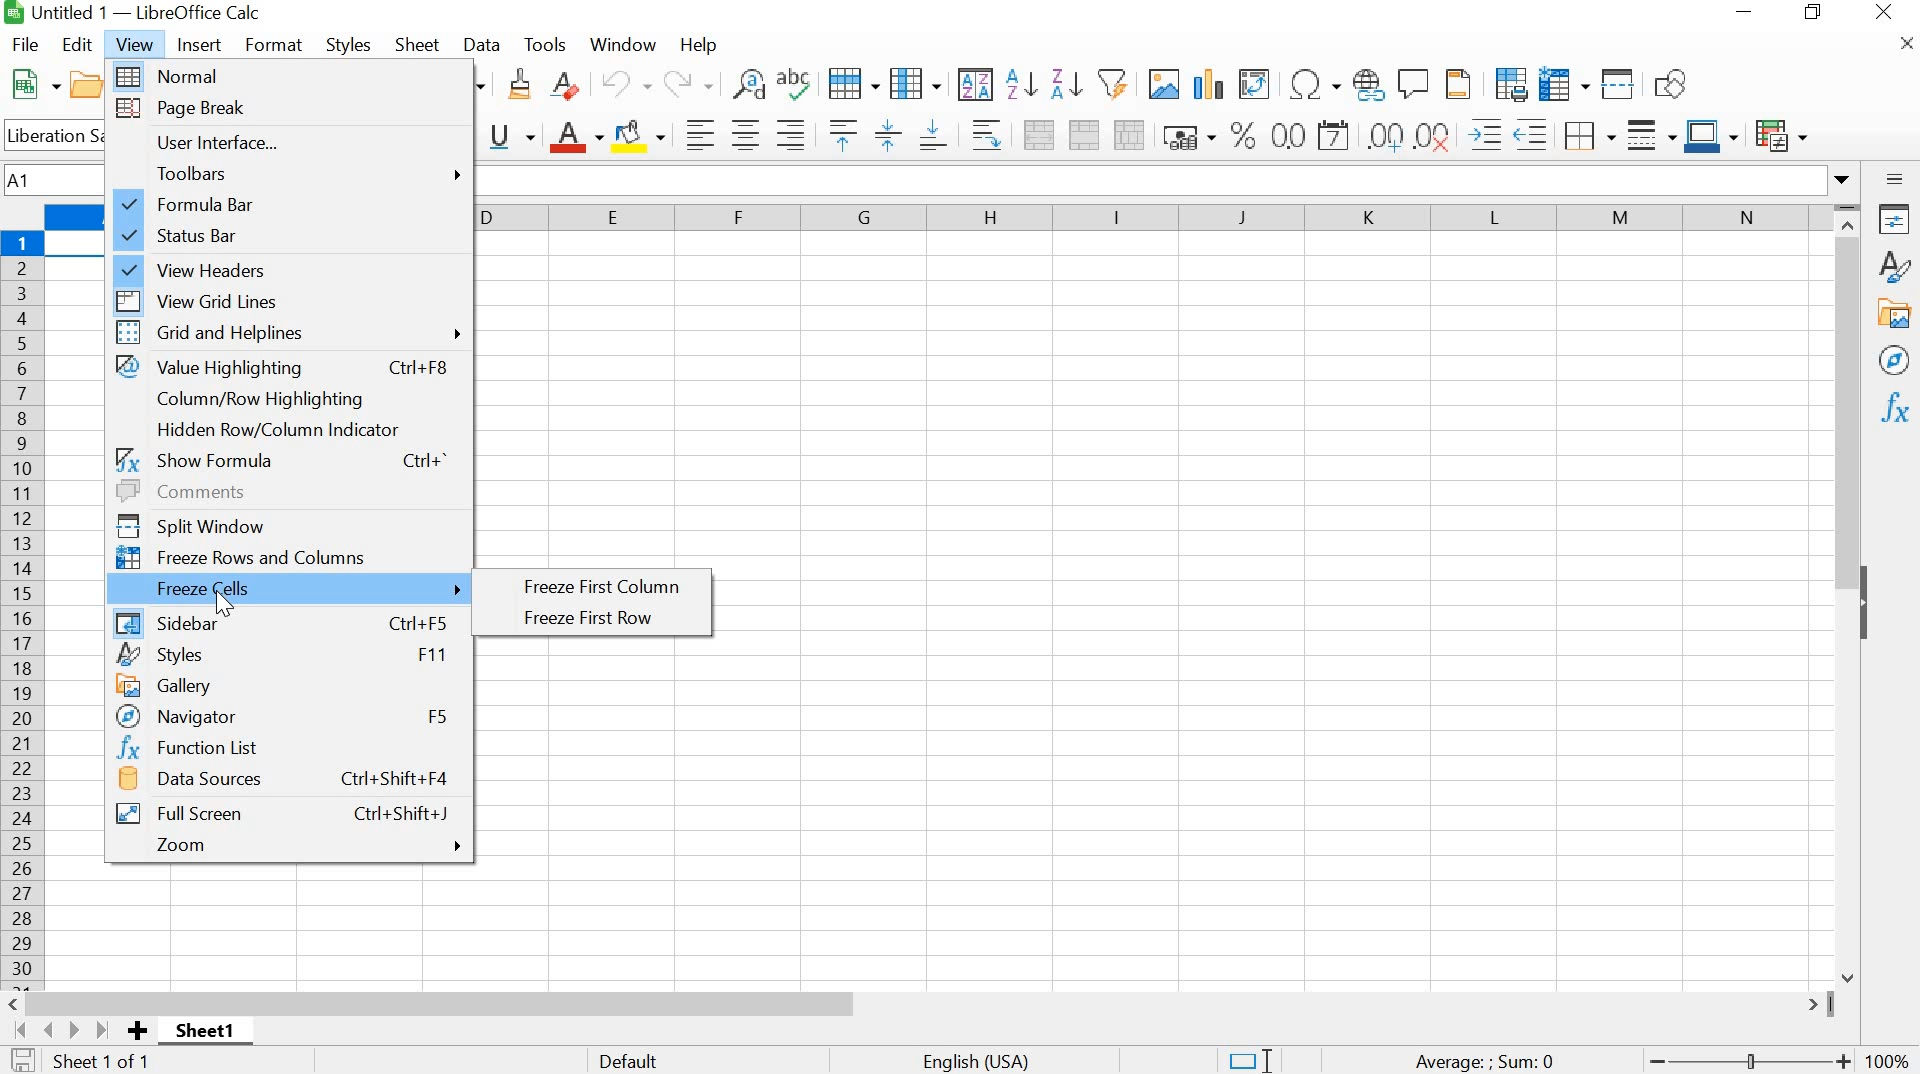 The image size is (1920, 1074). Describe the element at coordinates (1649, 135) in the screenshot. I see `BORDER STYLE` at that location.